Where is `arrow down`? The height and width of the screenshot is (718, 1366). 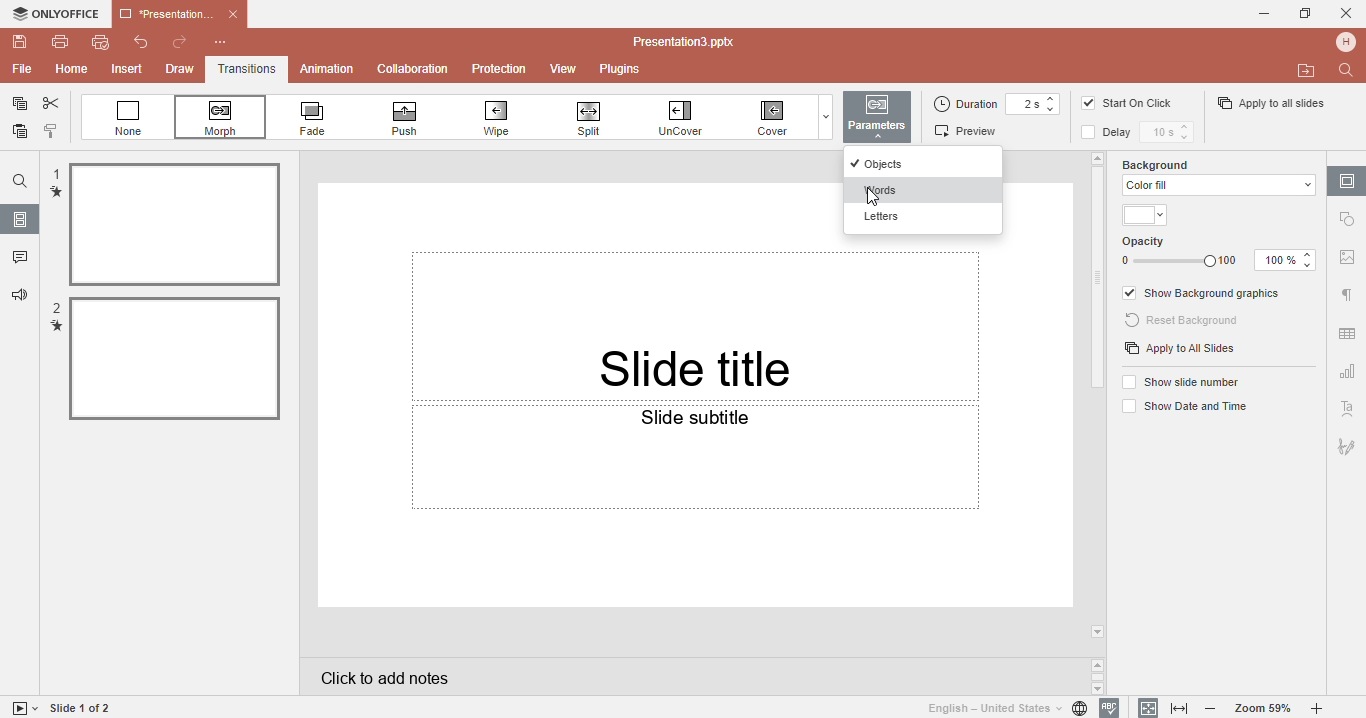 arrow down is located at coordinates (1099, 632).